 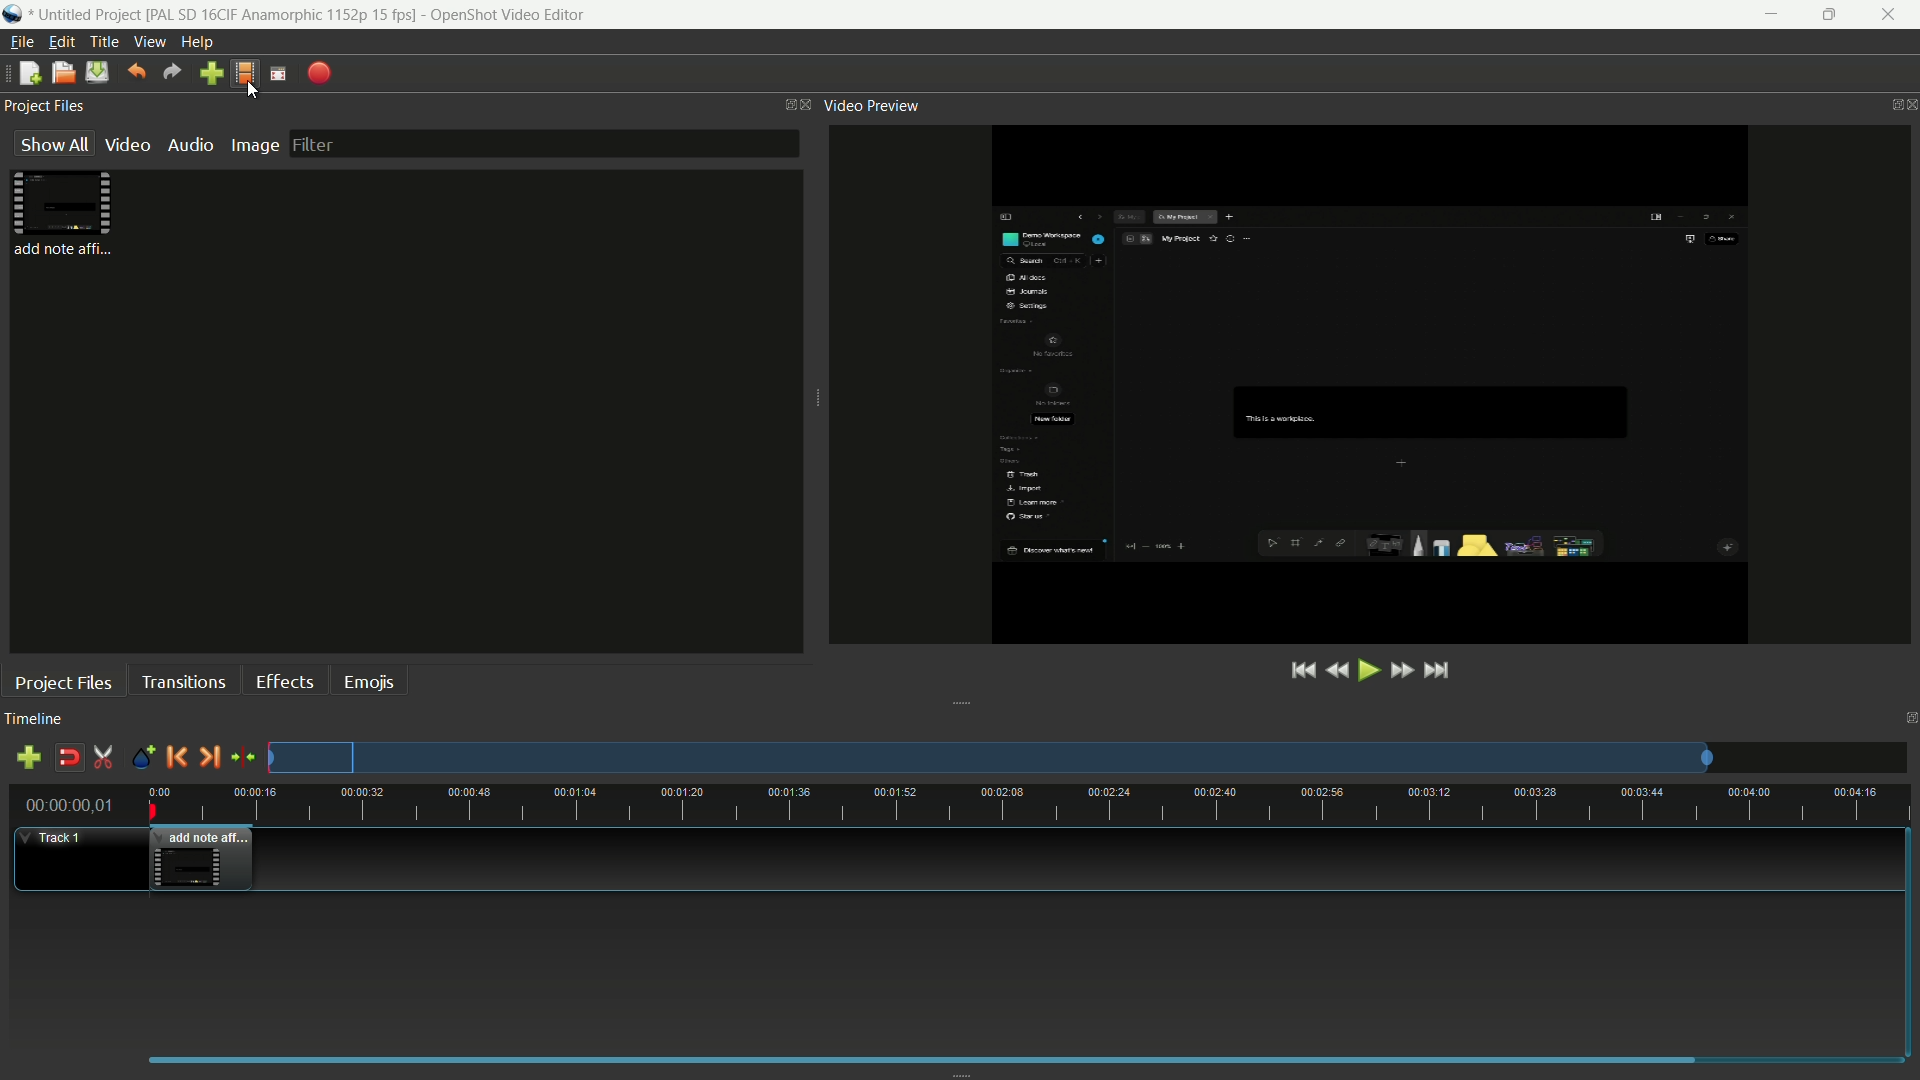 I want to click on help menu, so click(x=199, y=40).